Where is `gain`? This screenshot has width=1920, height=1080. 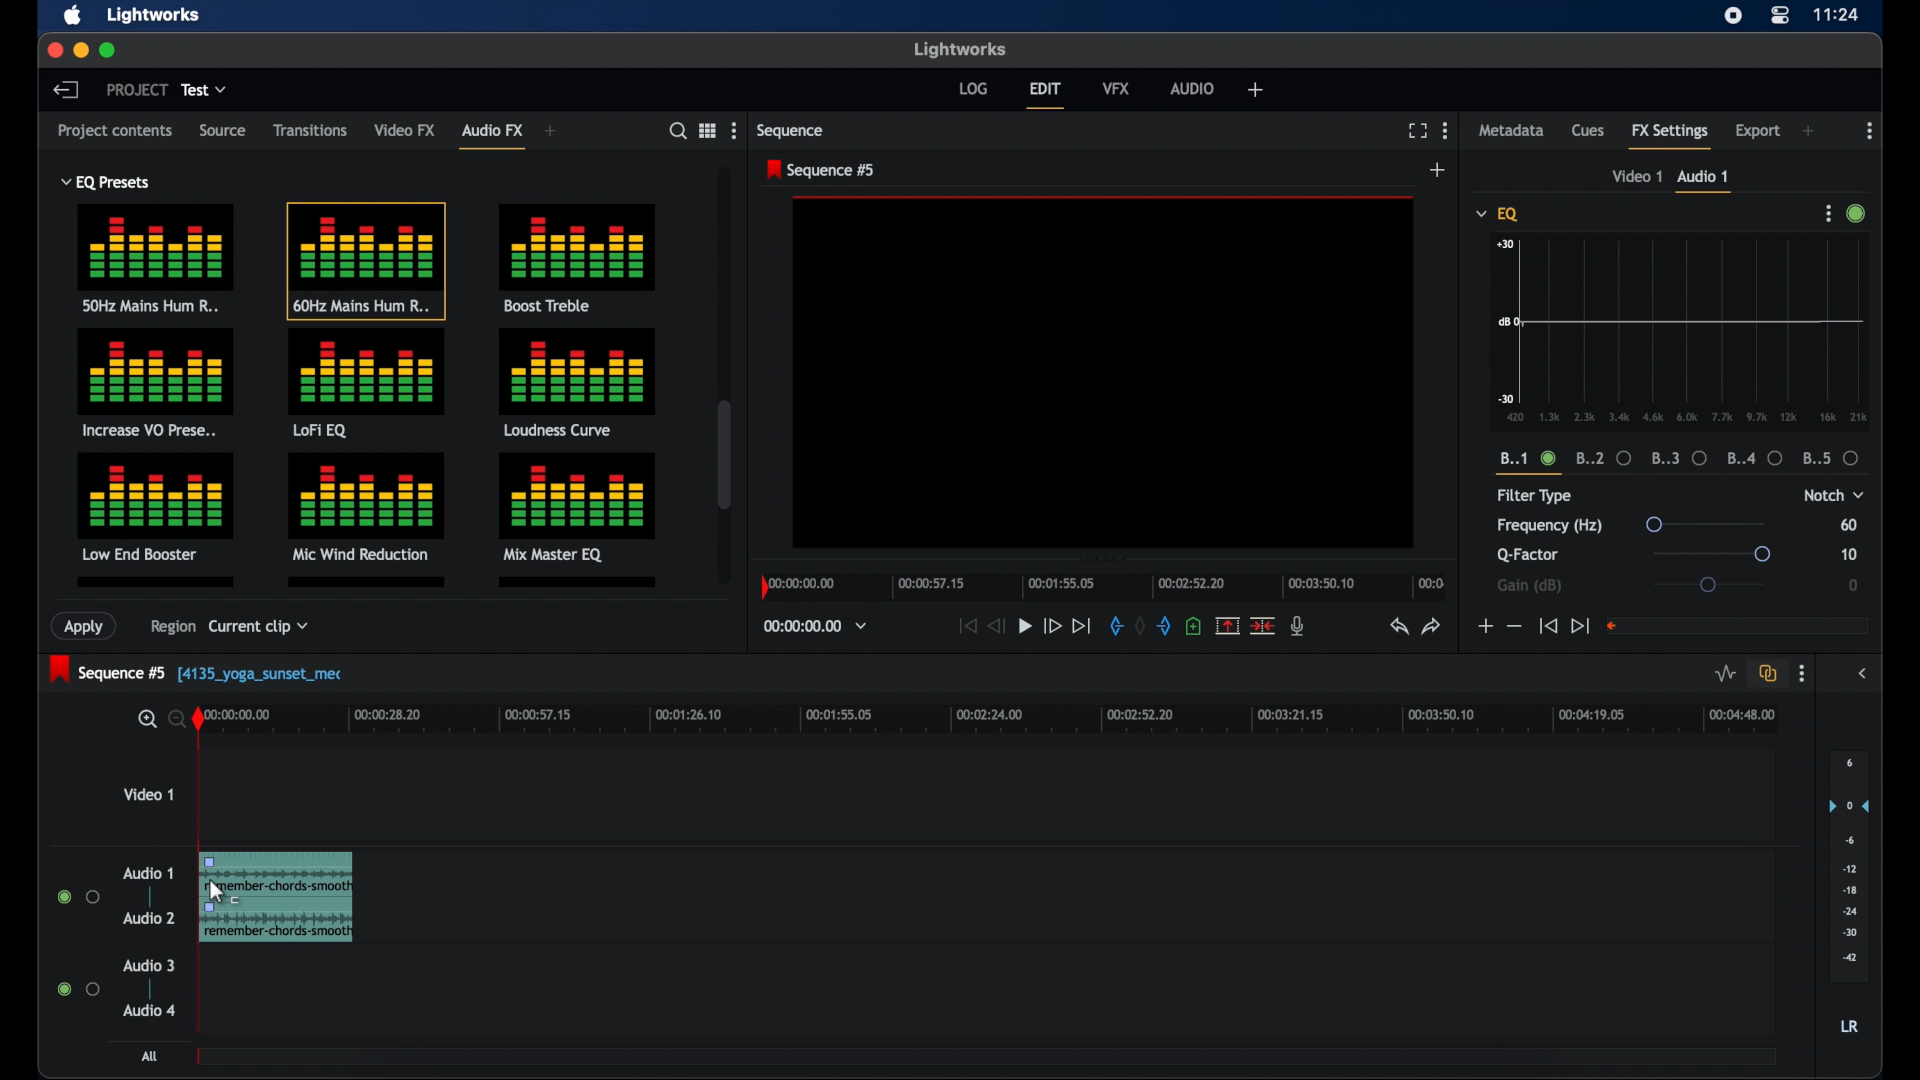
gain is located at coordinates (1531, 586).